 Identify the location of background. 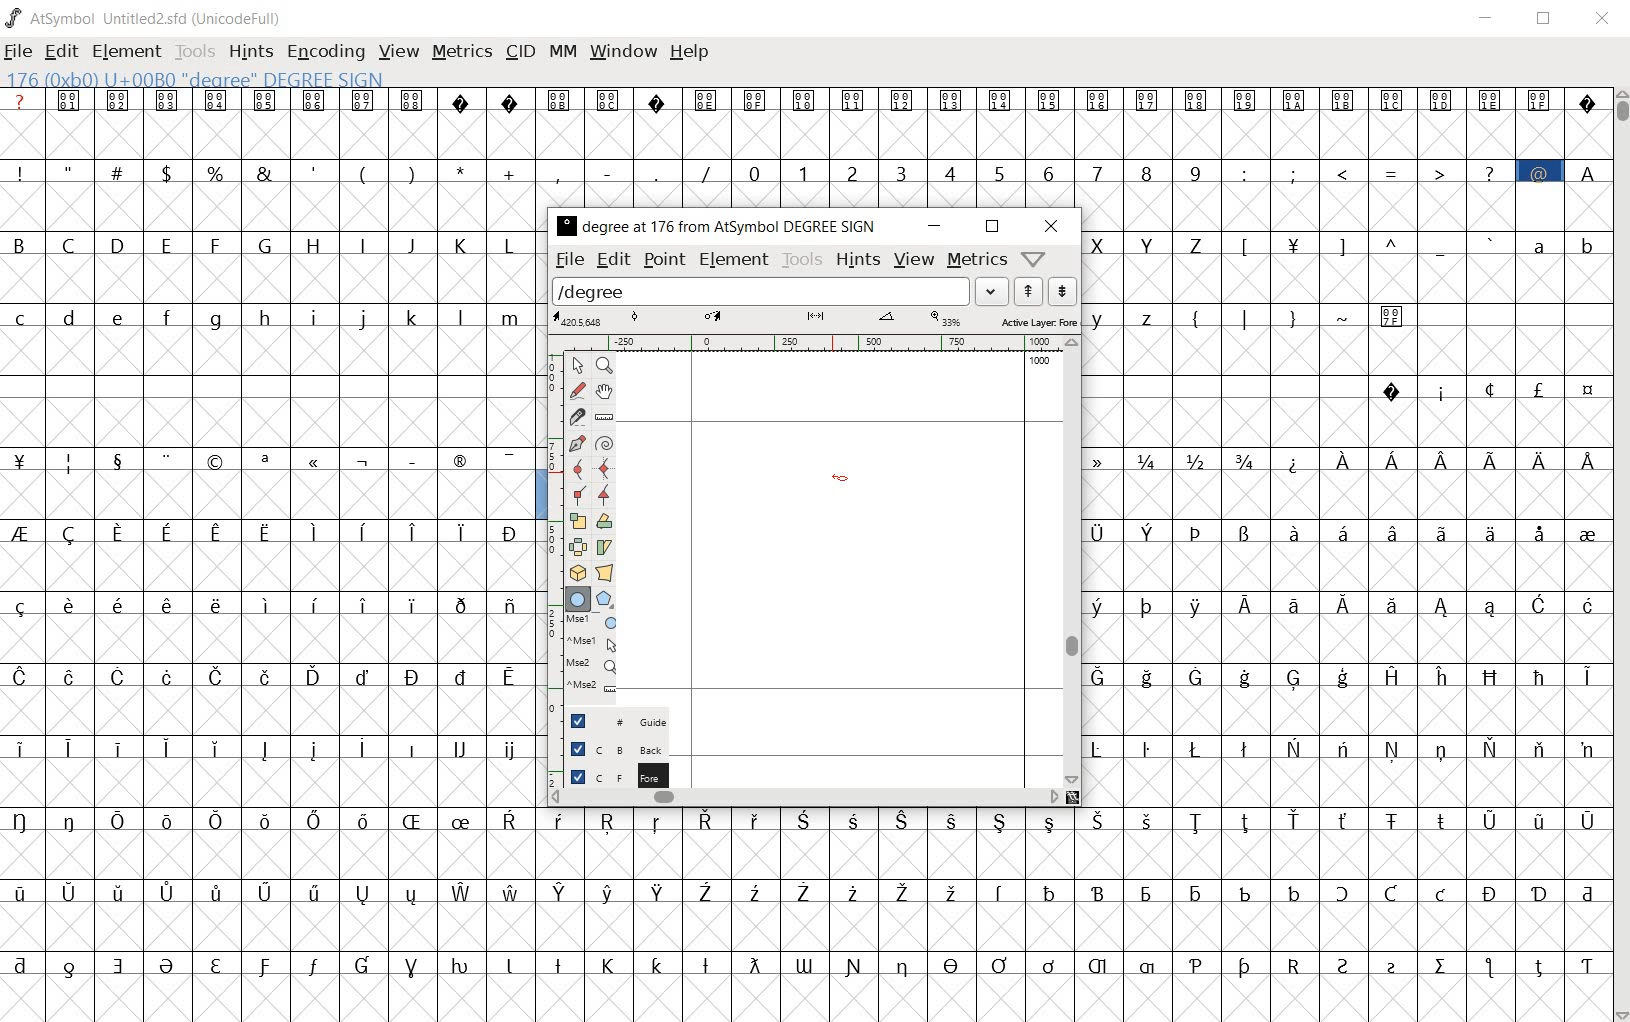
(605, 751).